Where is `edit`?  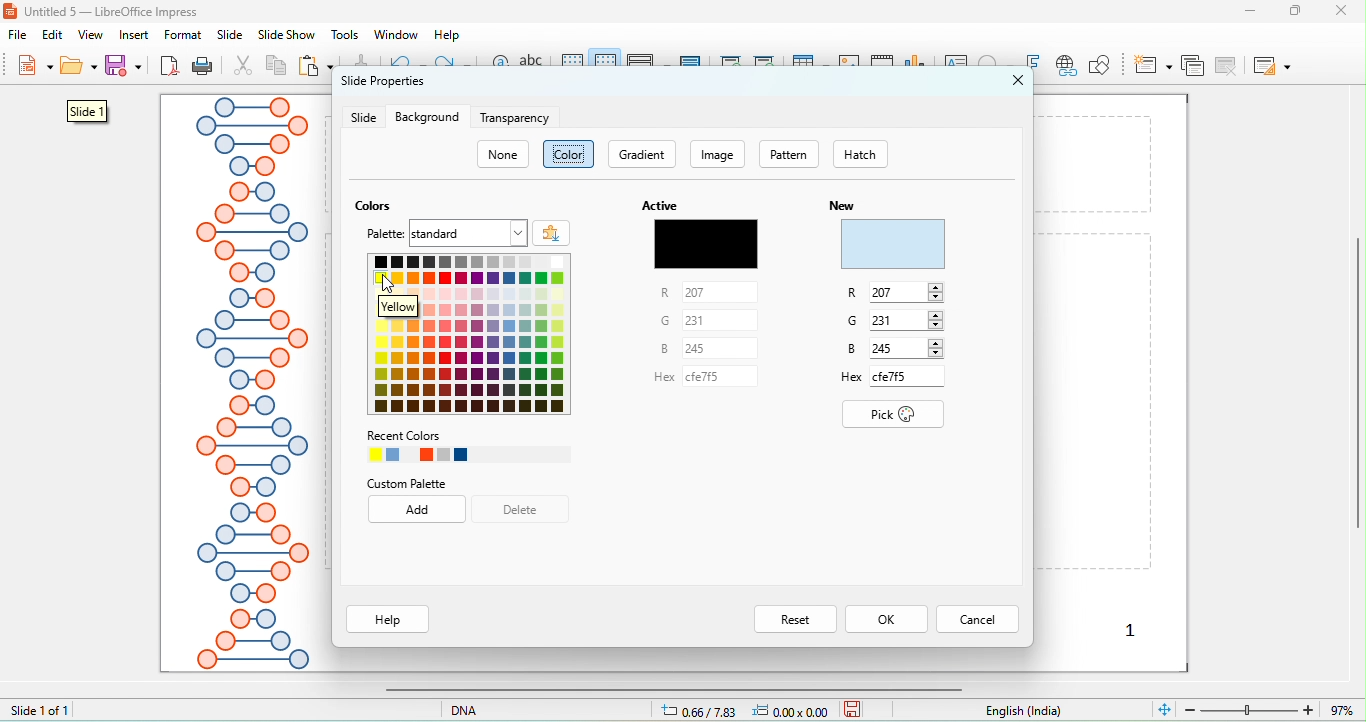
edit is located at coordinates (55, 35).